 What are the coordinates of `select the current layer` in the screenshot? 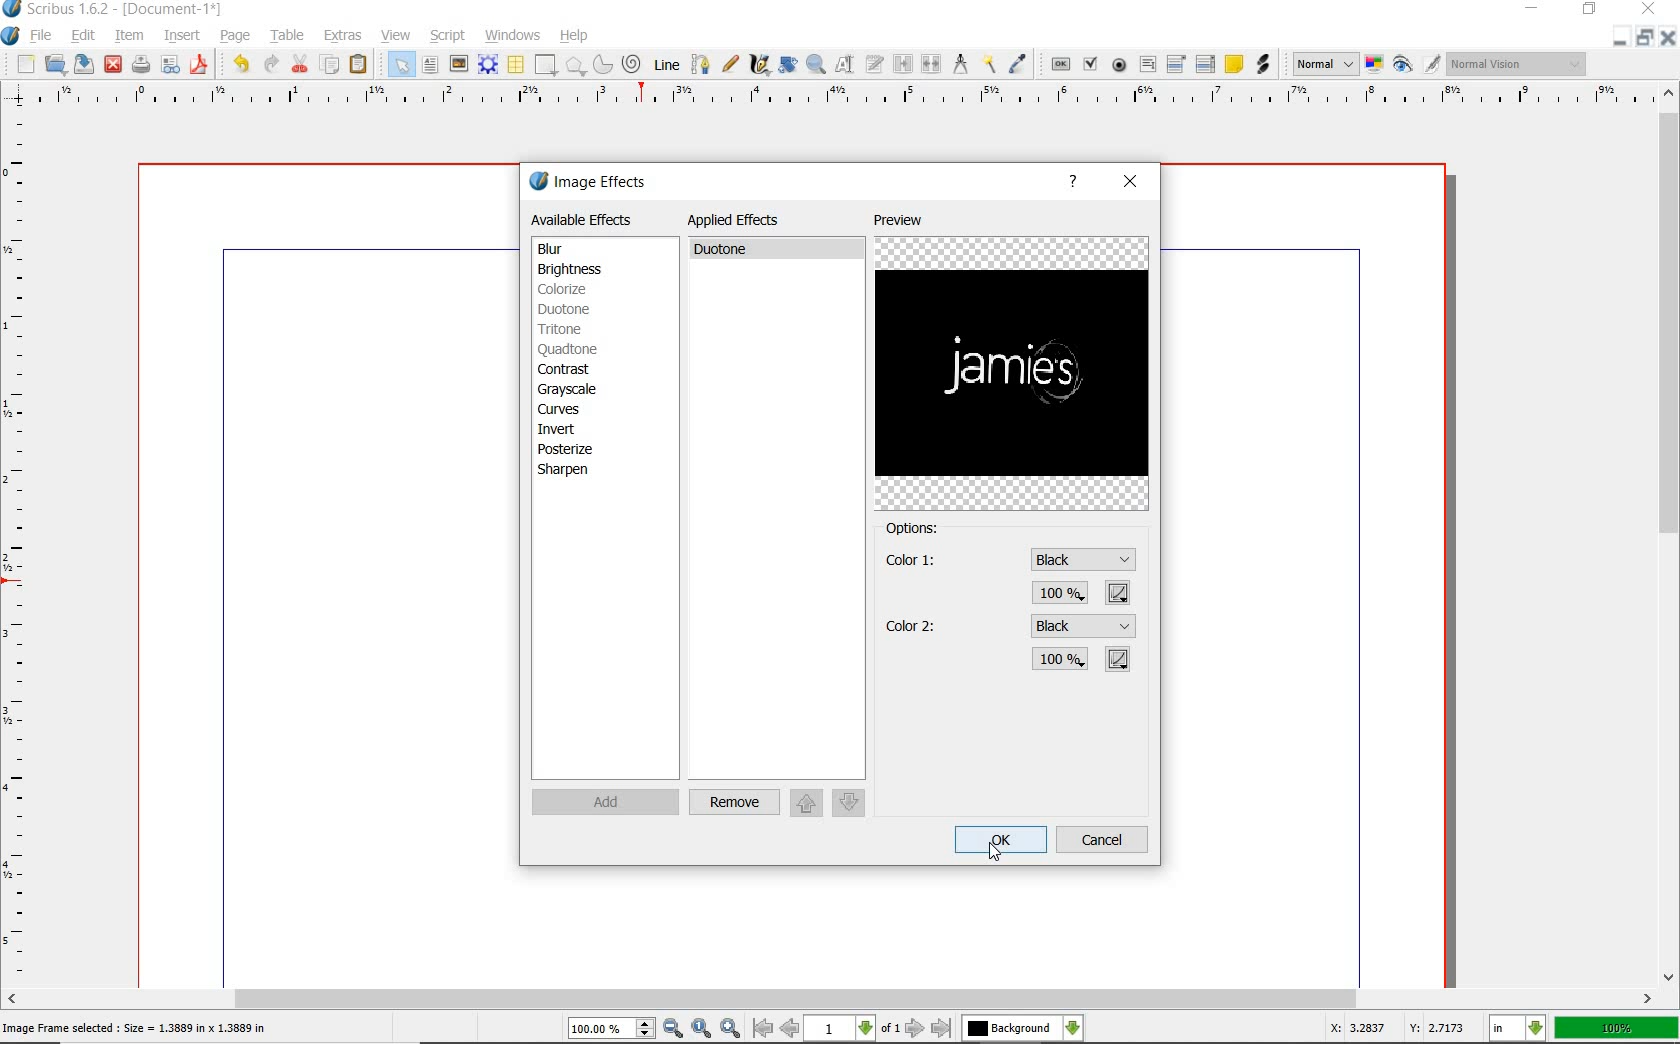 It's located at (1022, 1029).